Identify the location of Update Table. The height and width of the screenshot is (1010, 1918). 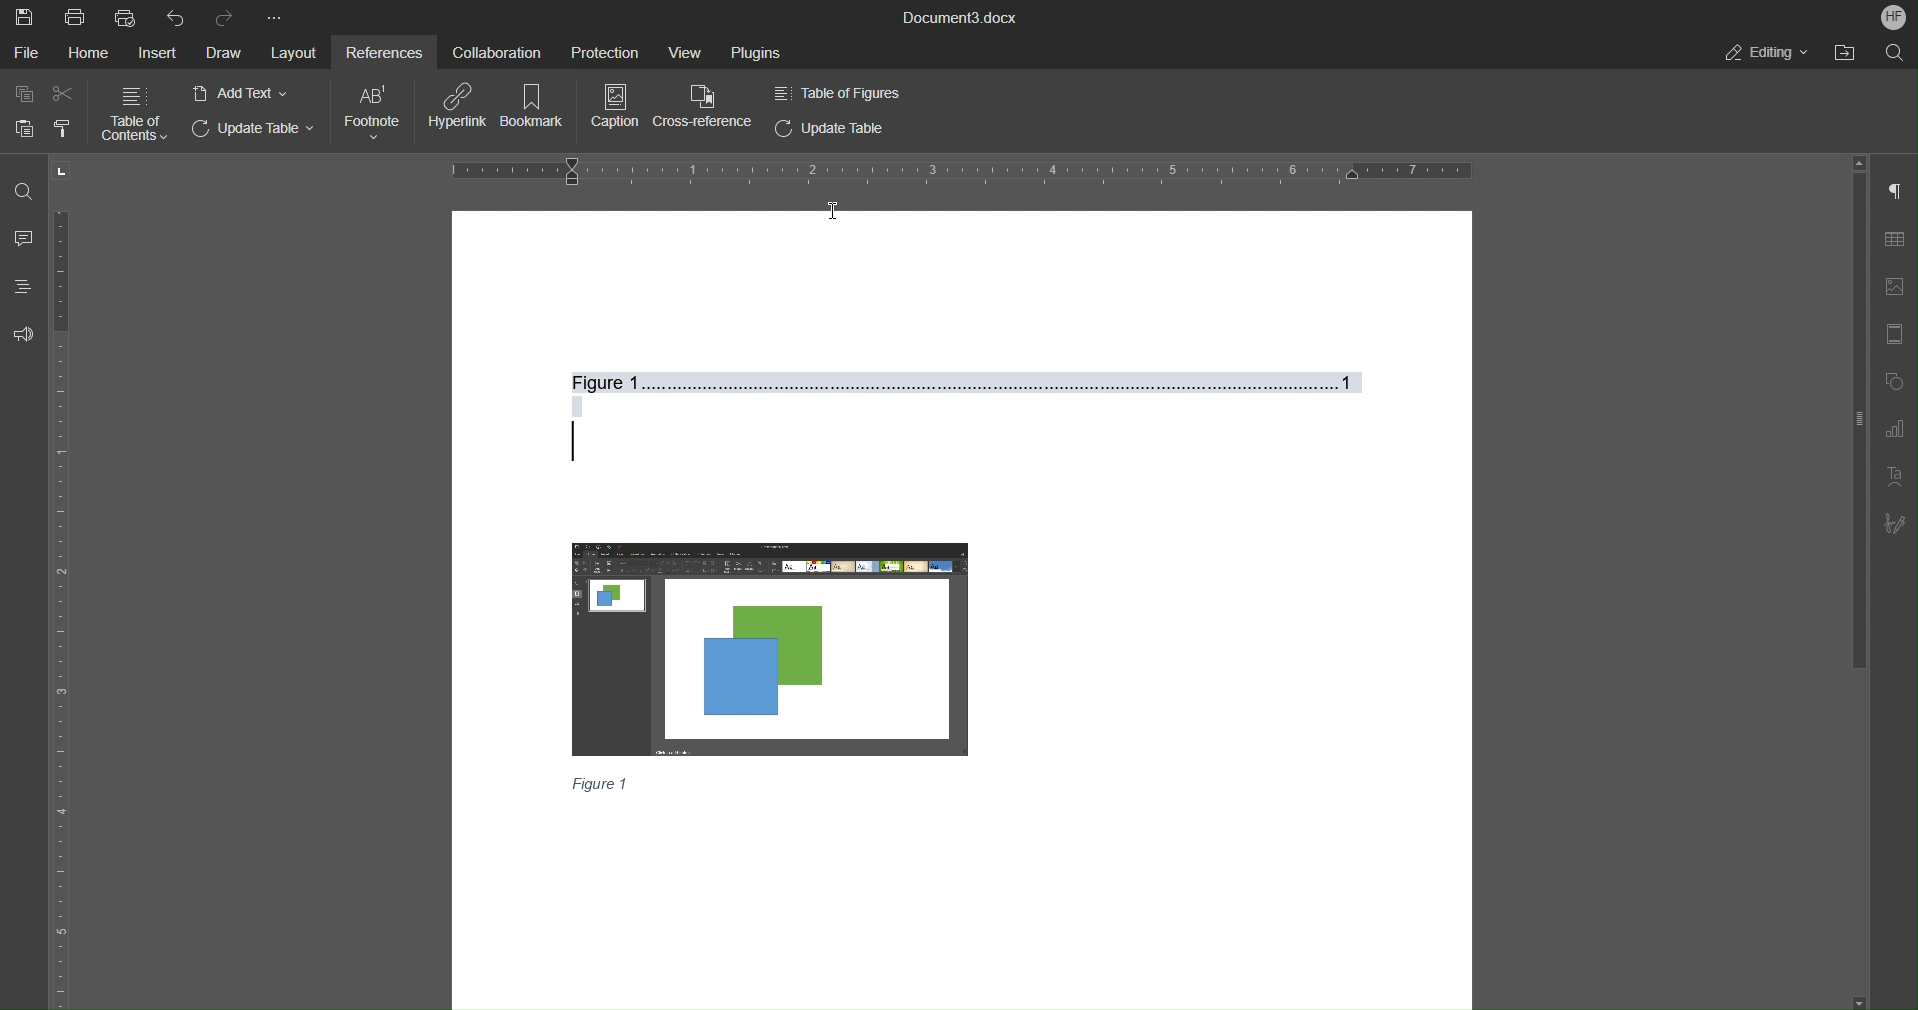
(257, 131).